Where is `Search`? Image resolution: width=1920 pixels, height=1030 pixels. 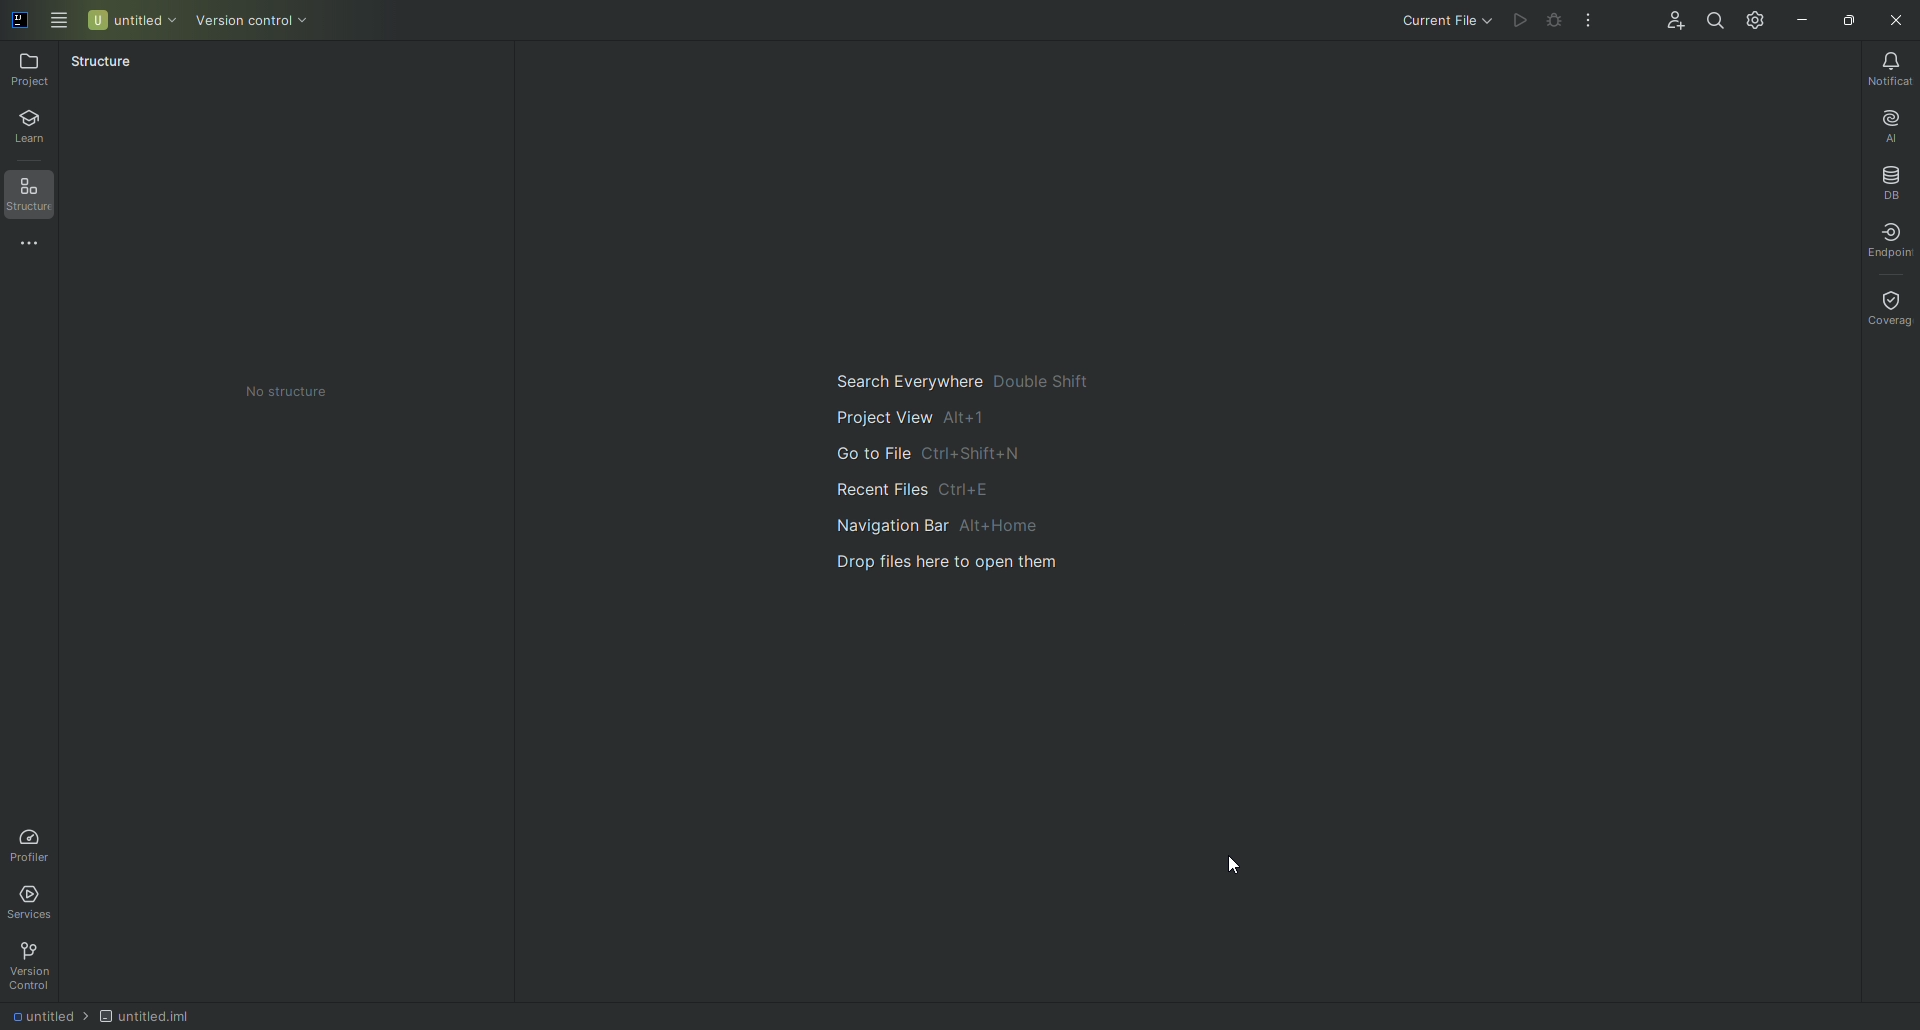
Search is located at coordinates (1715, 22).